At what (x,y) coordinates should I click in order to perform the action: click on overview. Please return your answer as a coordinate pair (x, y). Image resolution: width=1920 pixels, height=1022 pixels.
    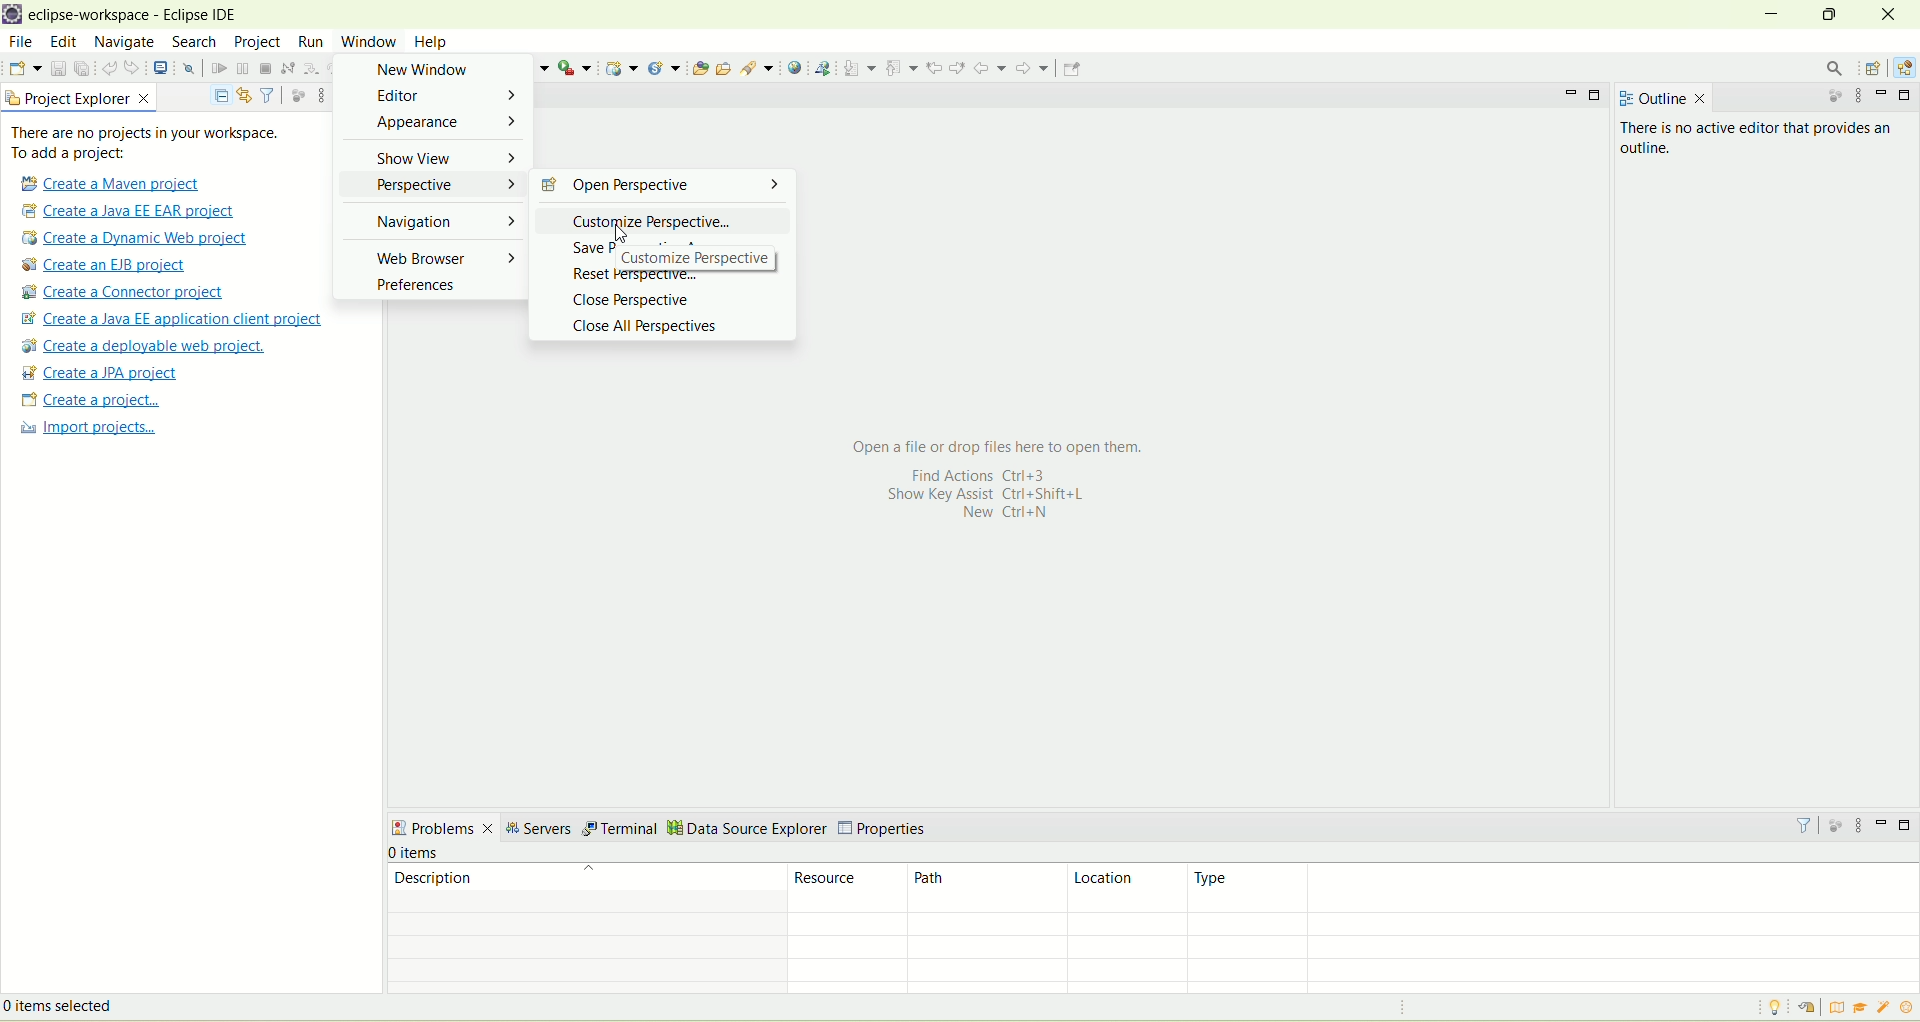
    Looking at the image, I should click on (1841, 1008).